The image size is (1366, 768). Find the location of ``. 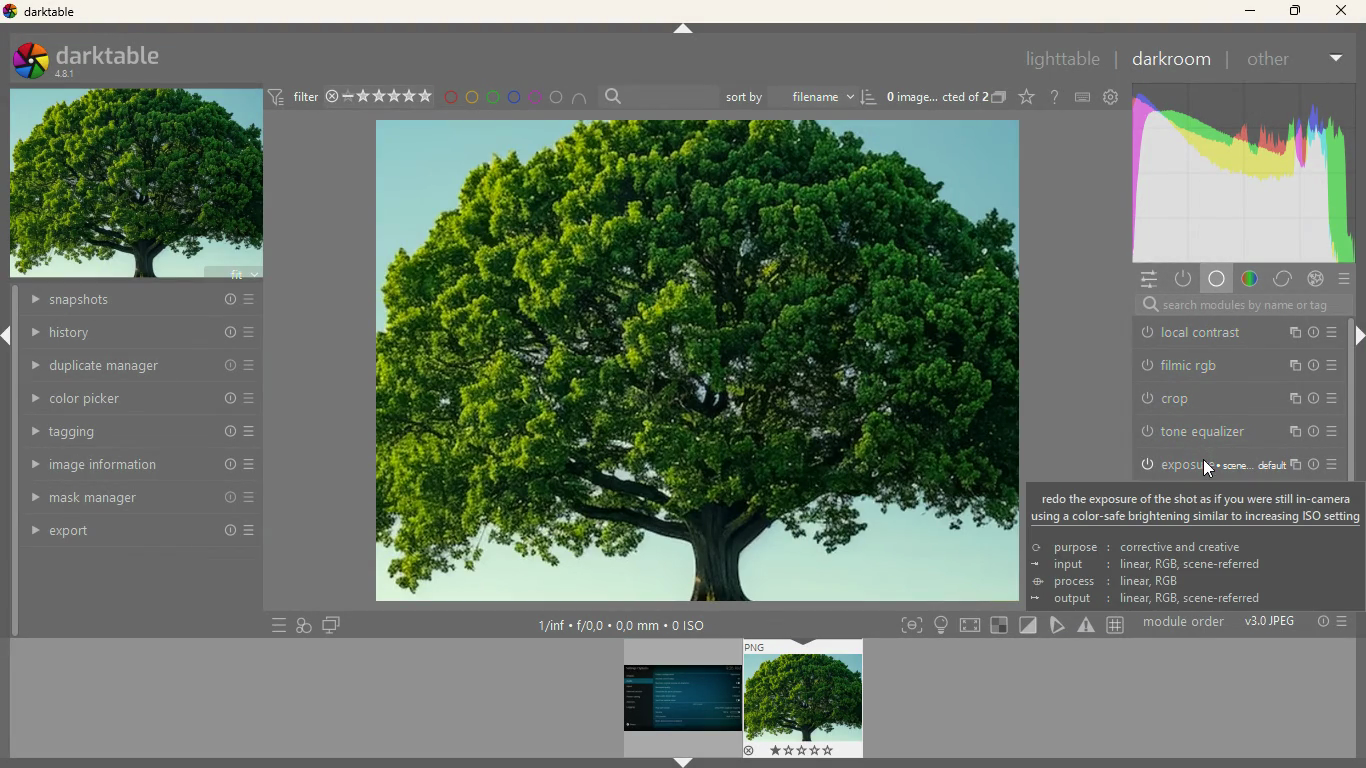

 is located at coordinates (1344, 622).